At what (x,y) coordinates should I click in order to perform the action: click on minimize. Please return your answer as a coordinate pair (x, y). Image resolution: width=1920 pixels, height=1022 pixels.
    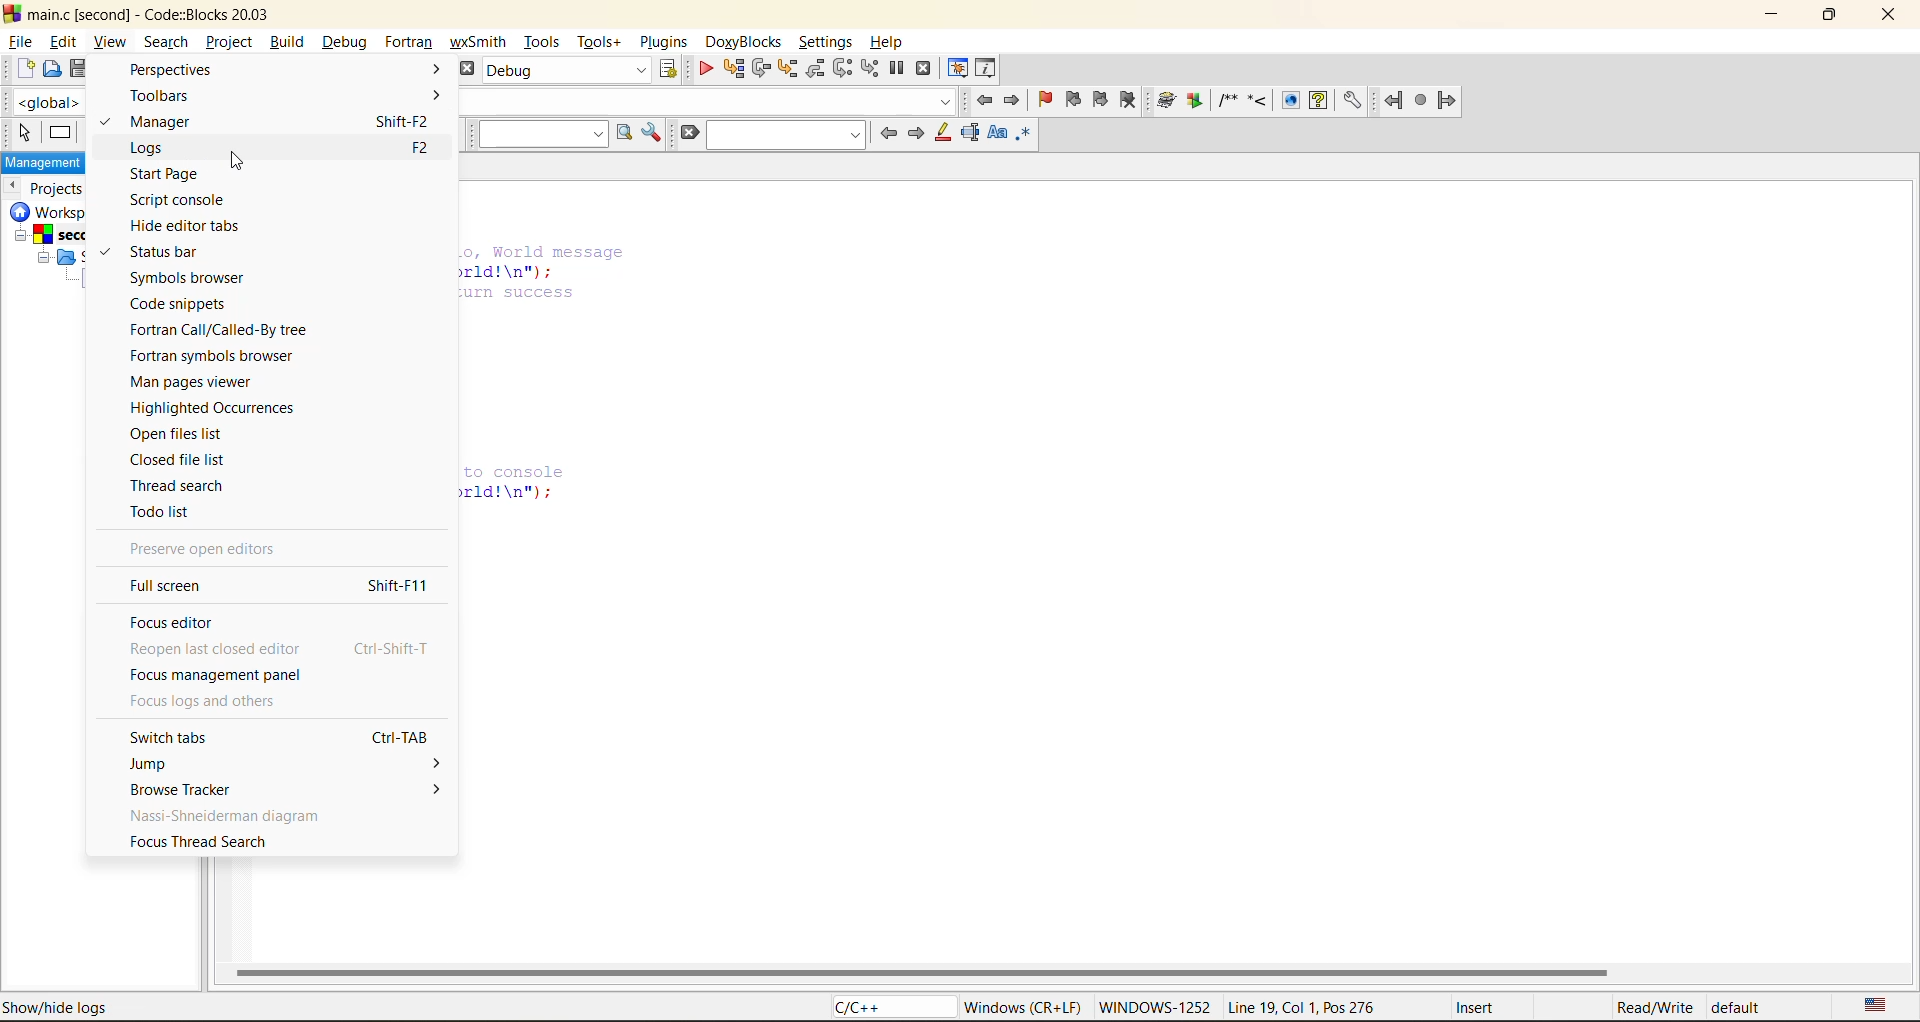
    Looking at the image, I should click on (1771, 14).